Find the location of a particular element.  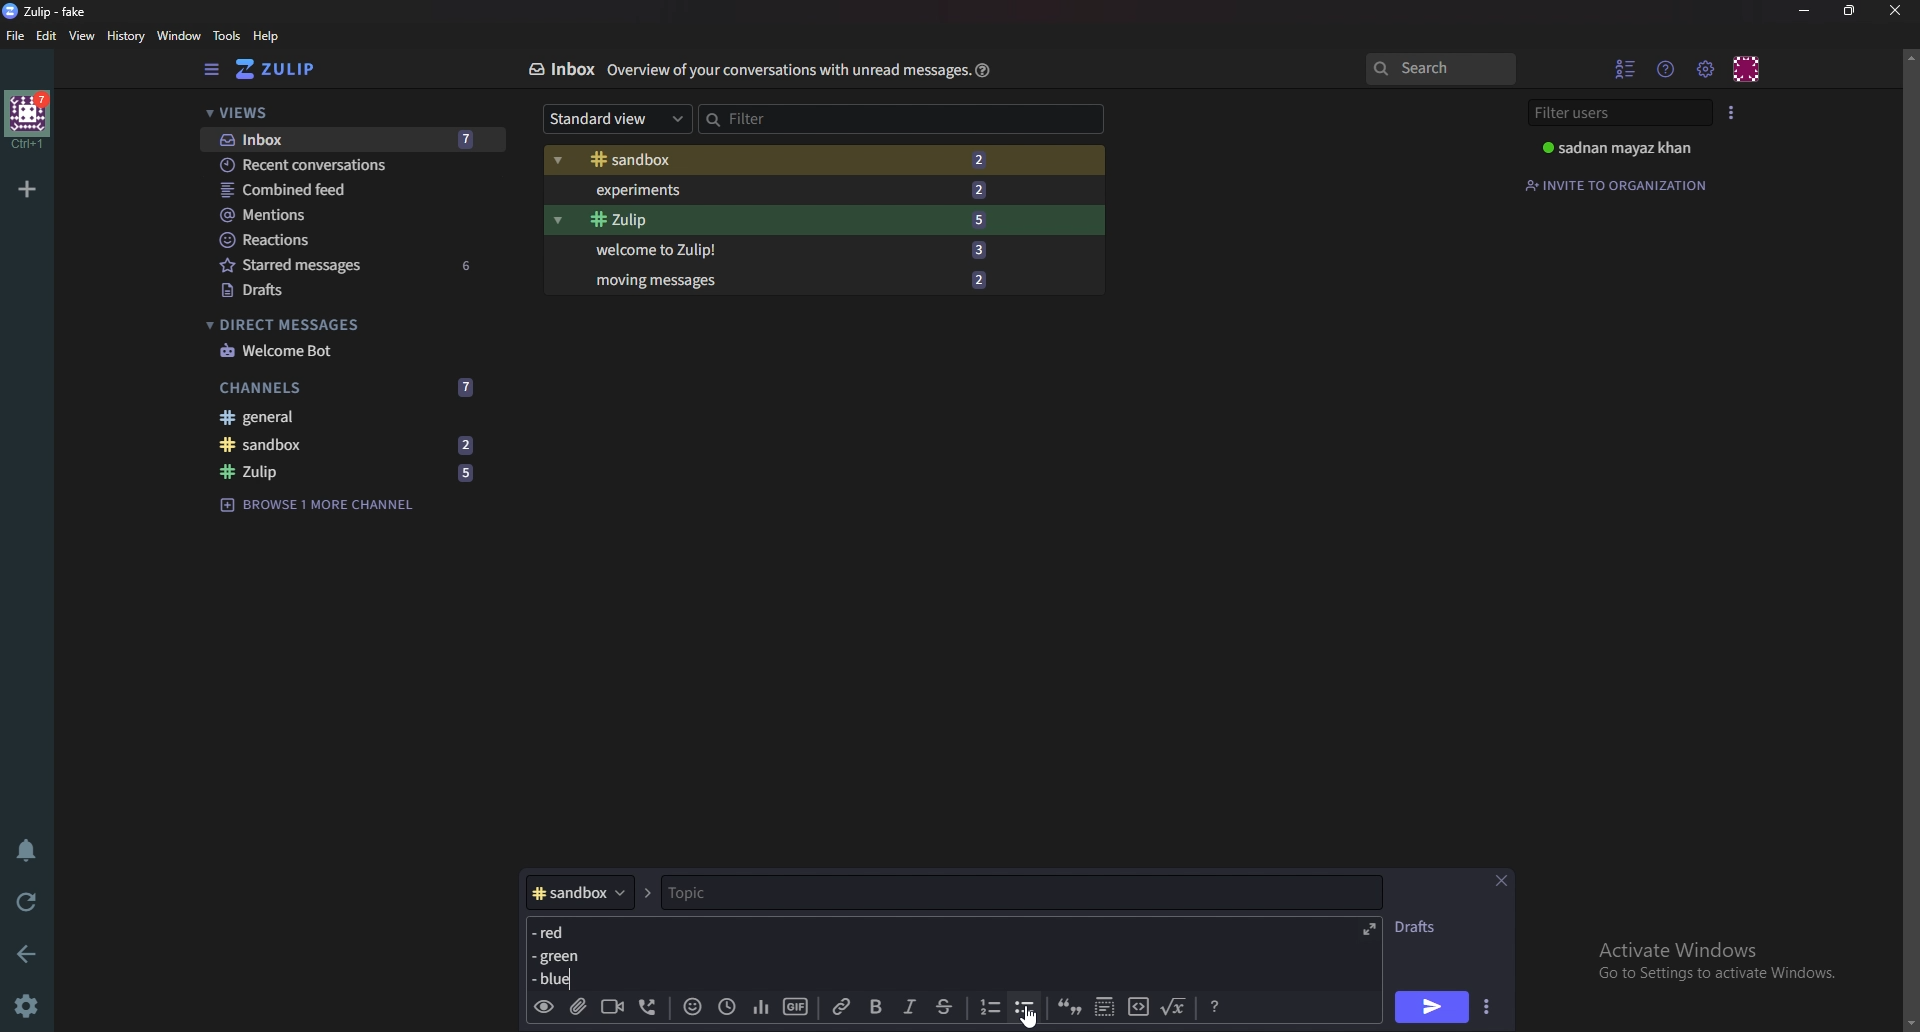

Filter is located at coordinates (784, 118).